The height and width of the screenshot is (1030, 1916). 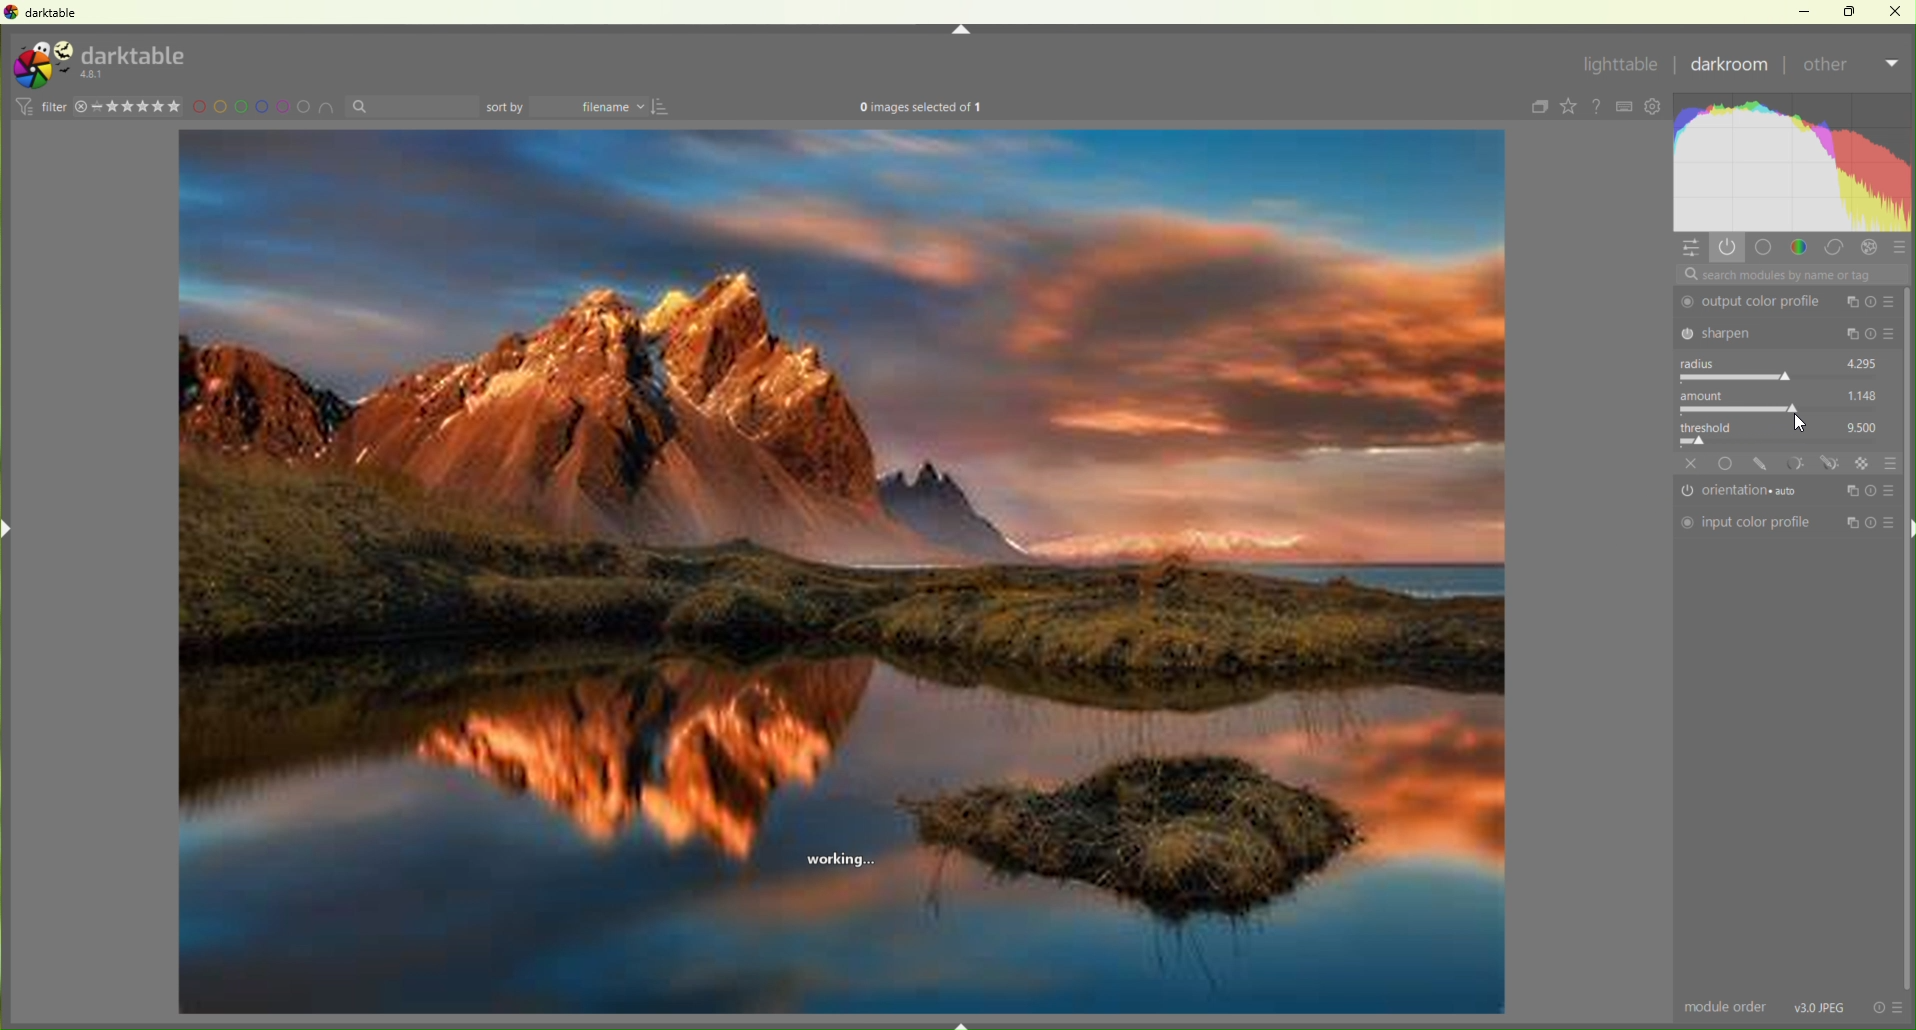 I want to click on input slider, so click(x=1785, y=441).